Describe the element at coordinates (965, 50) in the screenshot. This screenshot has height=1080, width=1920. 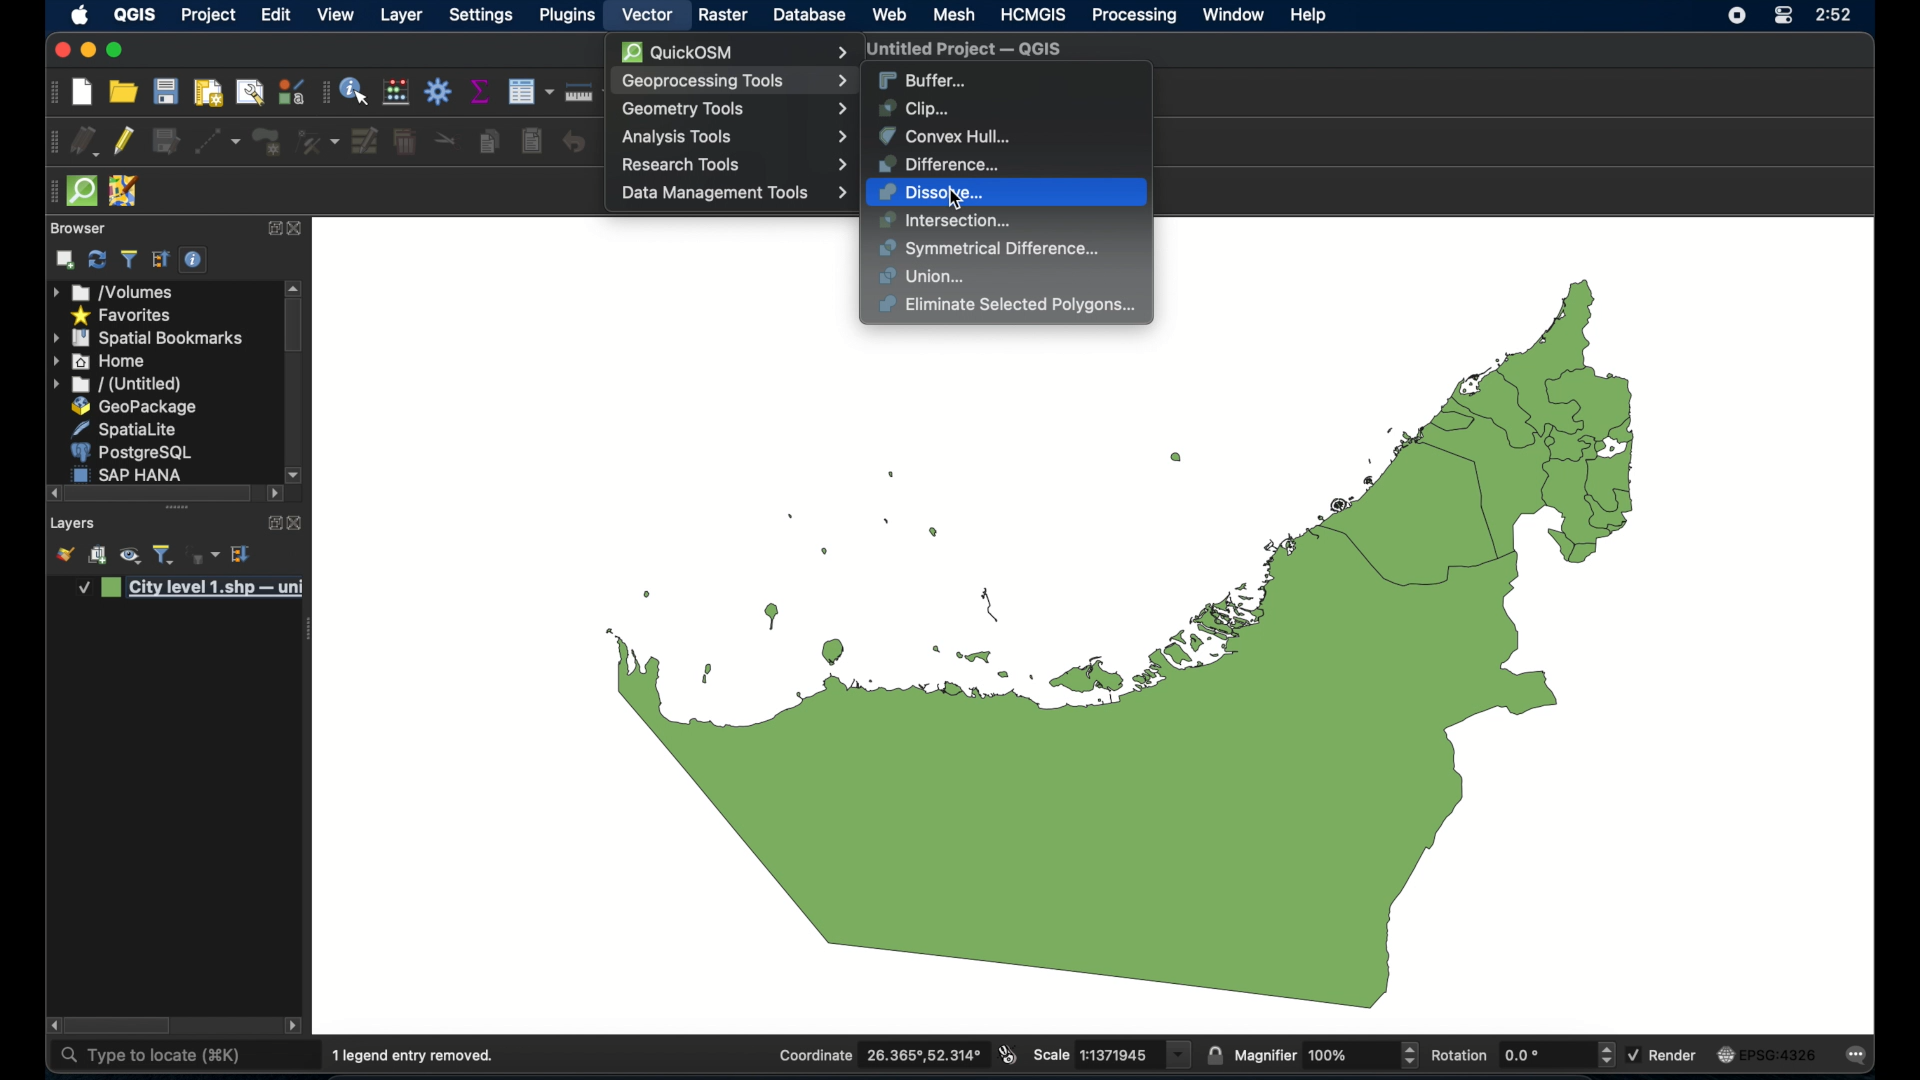
I see `untitled project - QGIS` at that location.